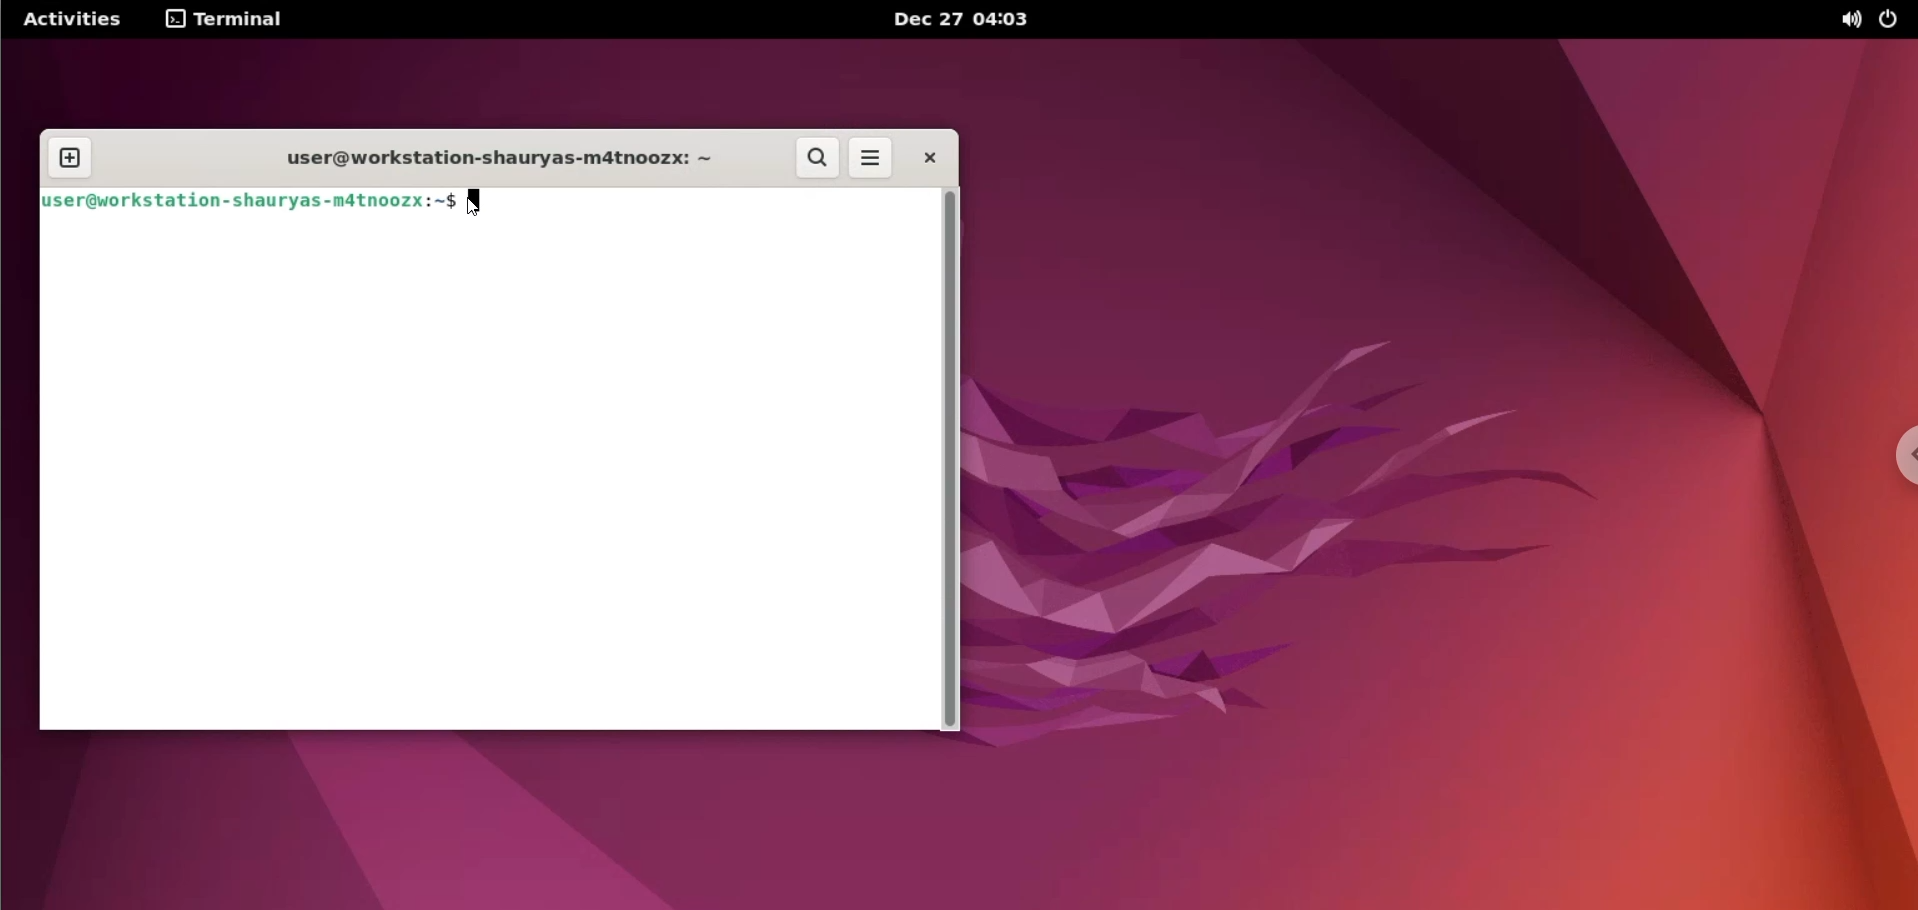 This screenshot has width=1918, height=910. Describe the element at coordinates (870, 159) in the screenshot. I see `more options` at that location.